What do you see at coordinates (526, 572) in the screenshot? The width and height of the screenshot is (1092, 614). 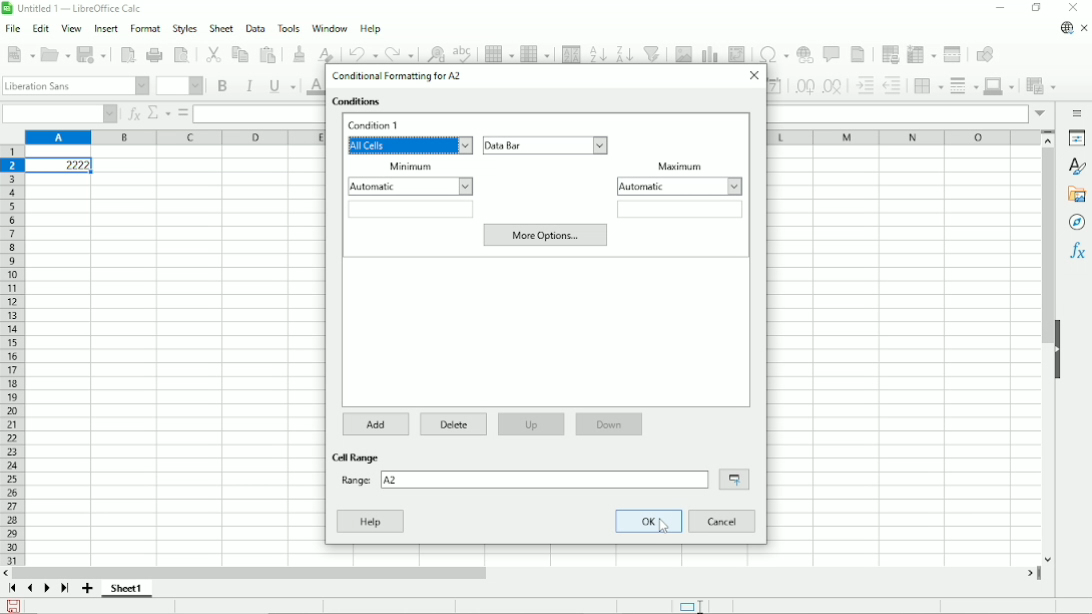 I see `Horizontal scrollbar` at bounding box center [526, 572].